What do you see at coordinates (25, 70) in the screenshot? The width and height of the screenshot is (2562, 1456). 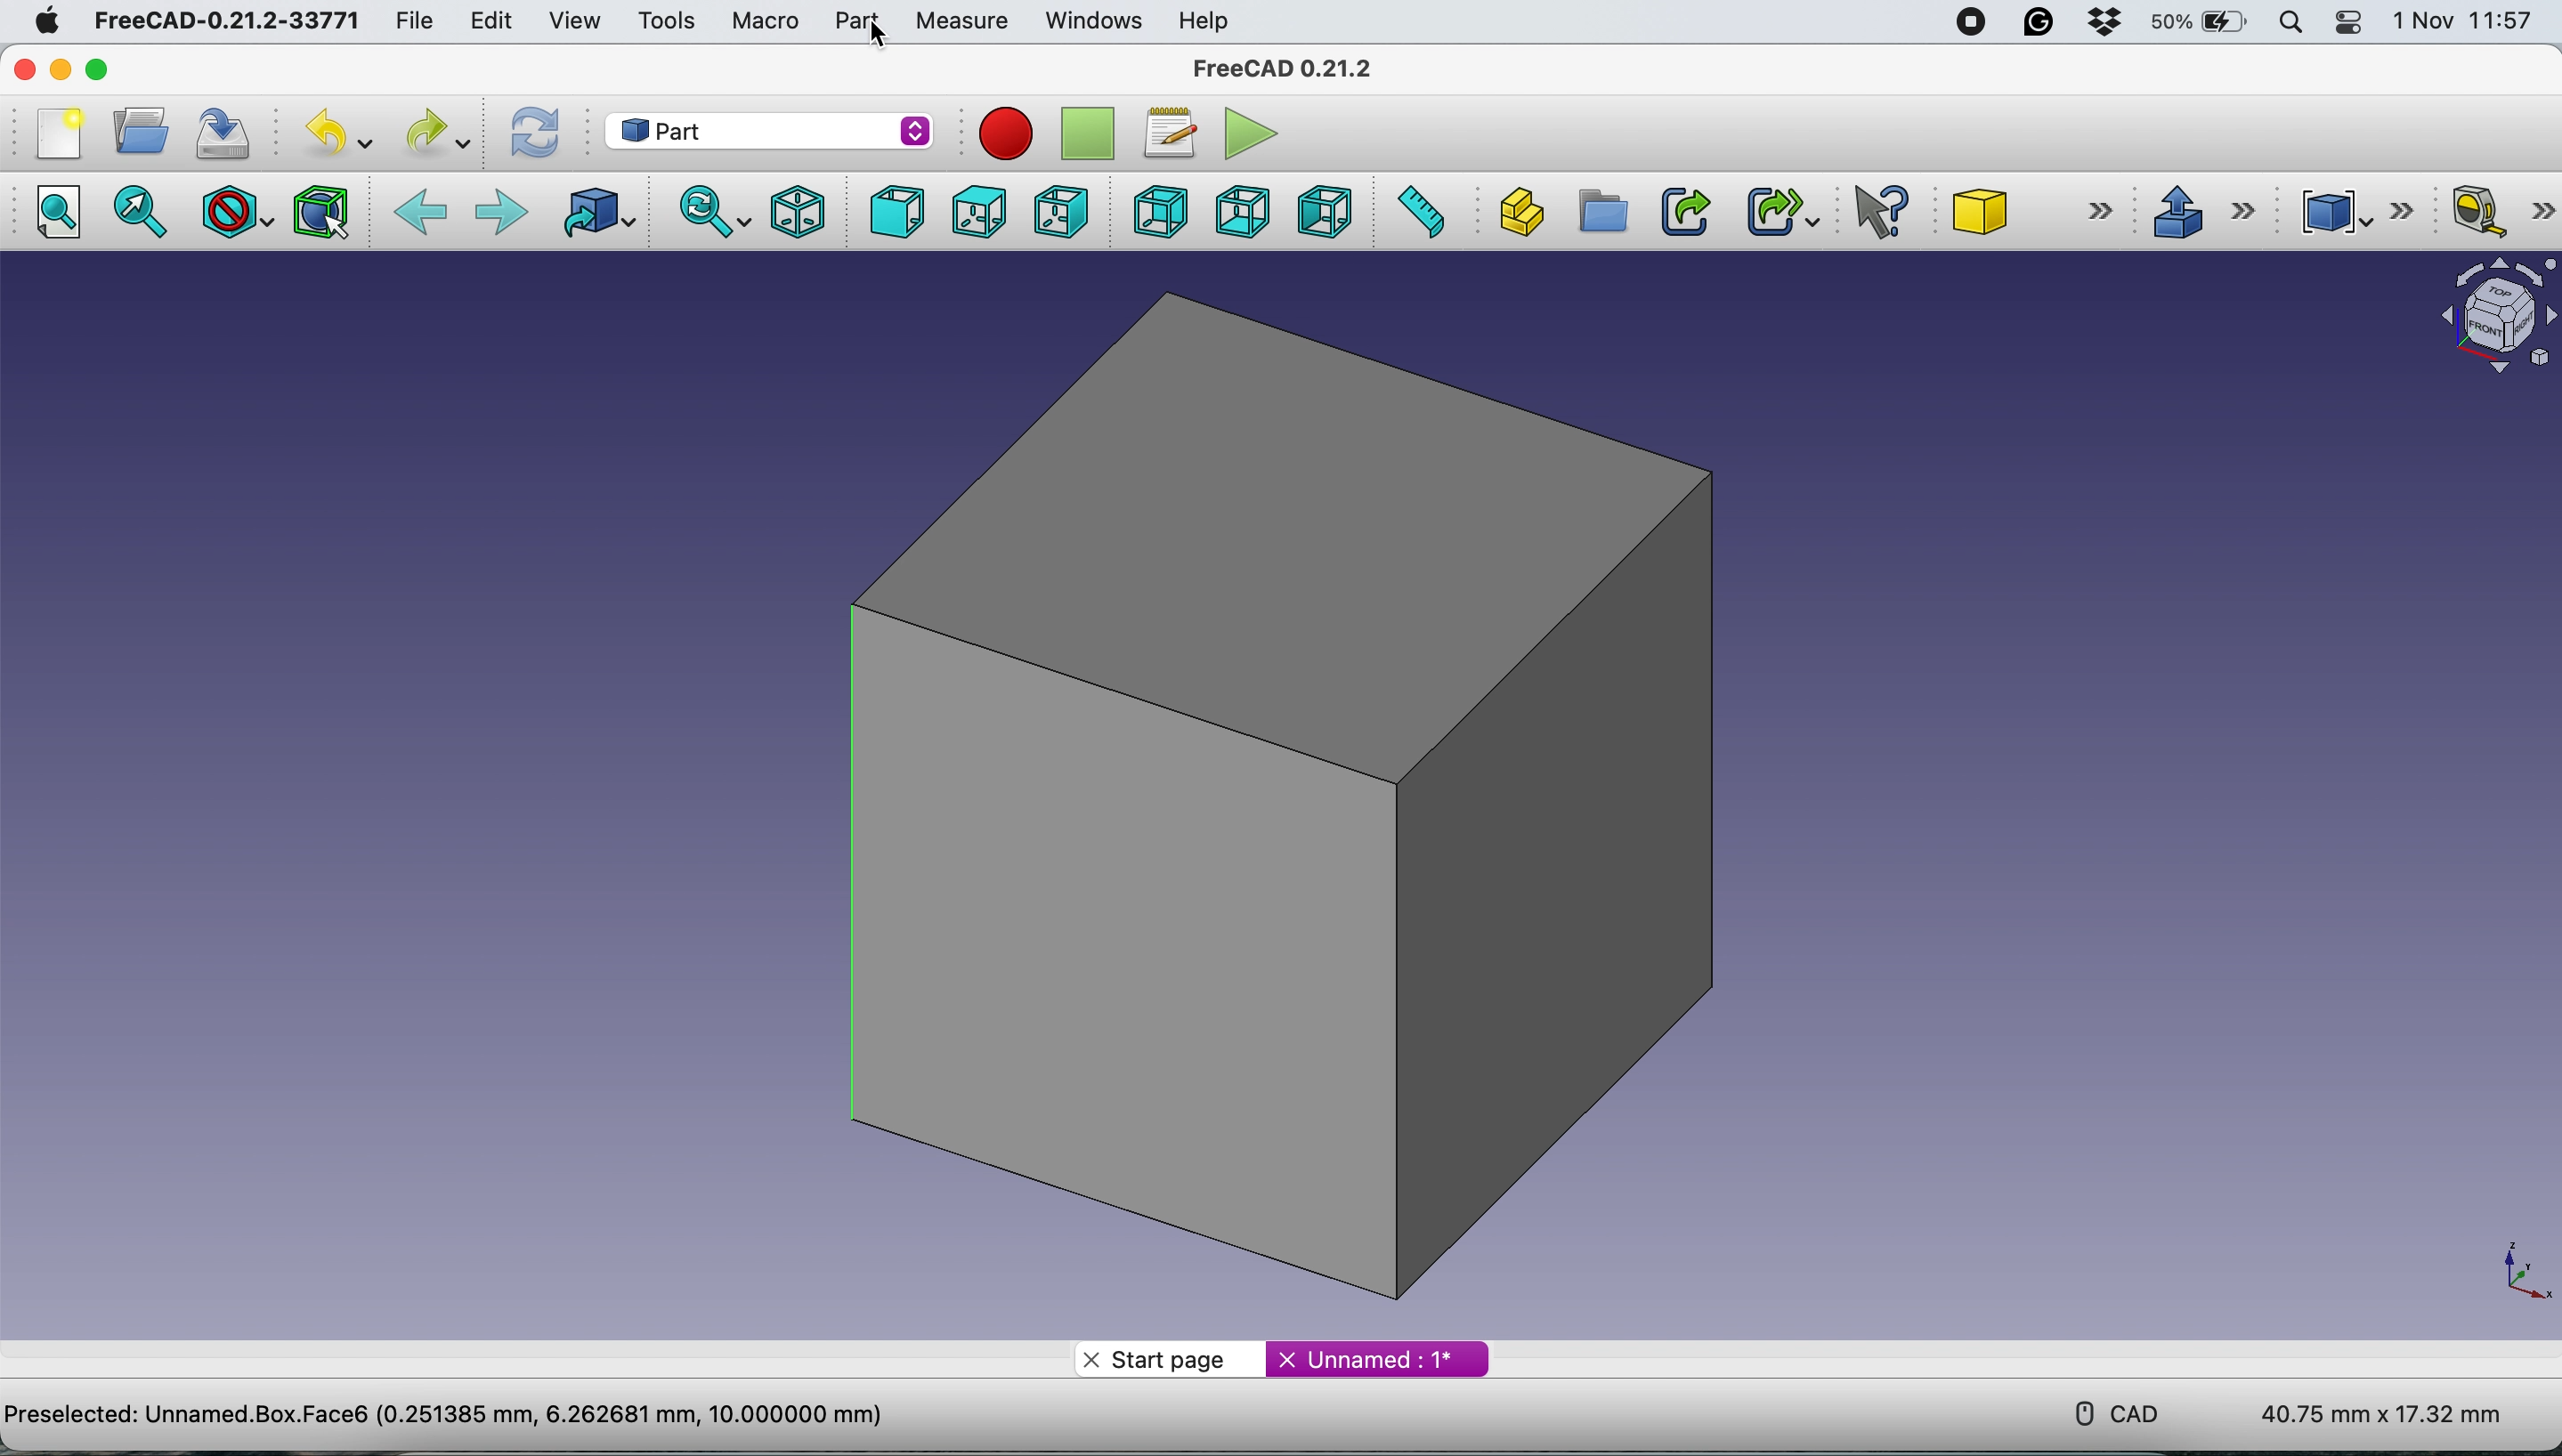 I see `close` at bounding box center [25, 70].